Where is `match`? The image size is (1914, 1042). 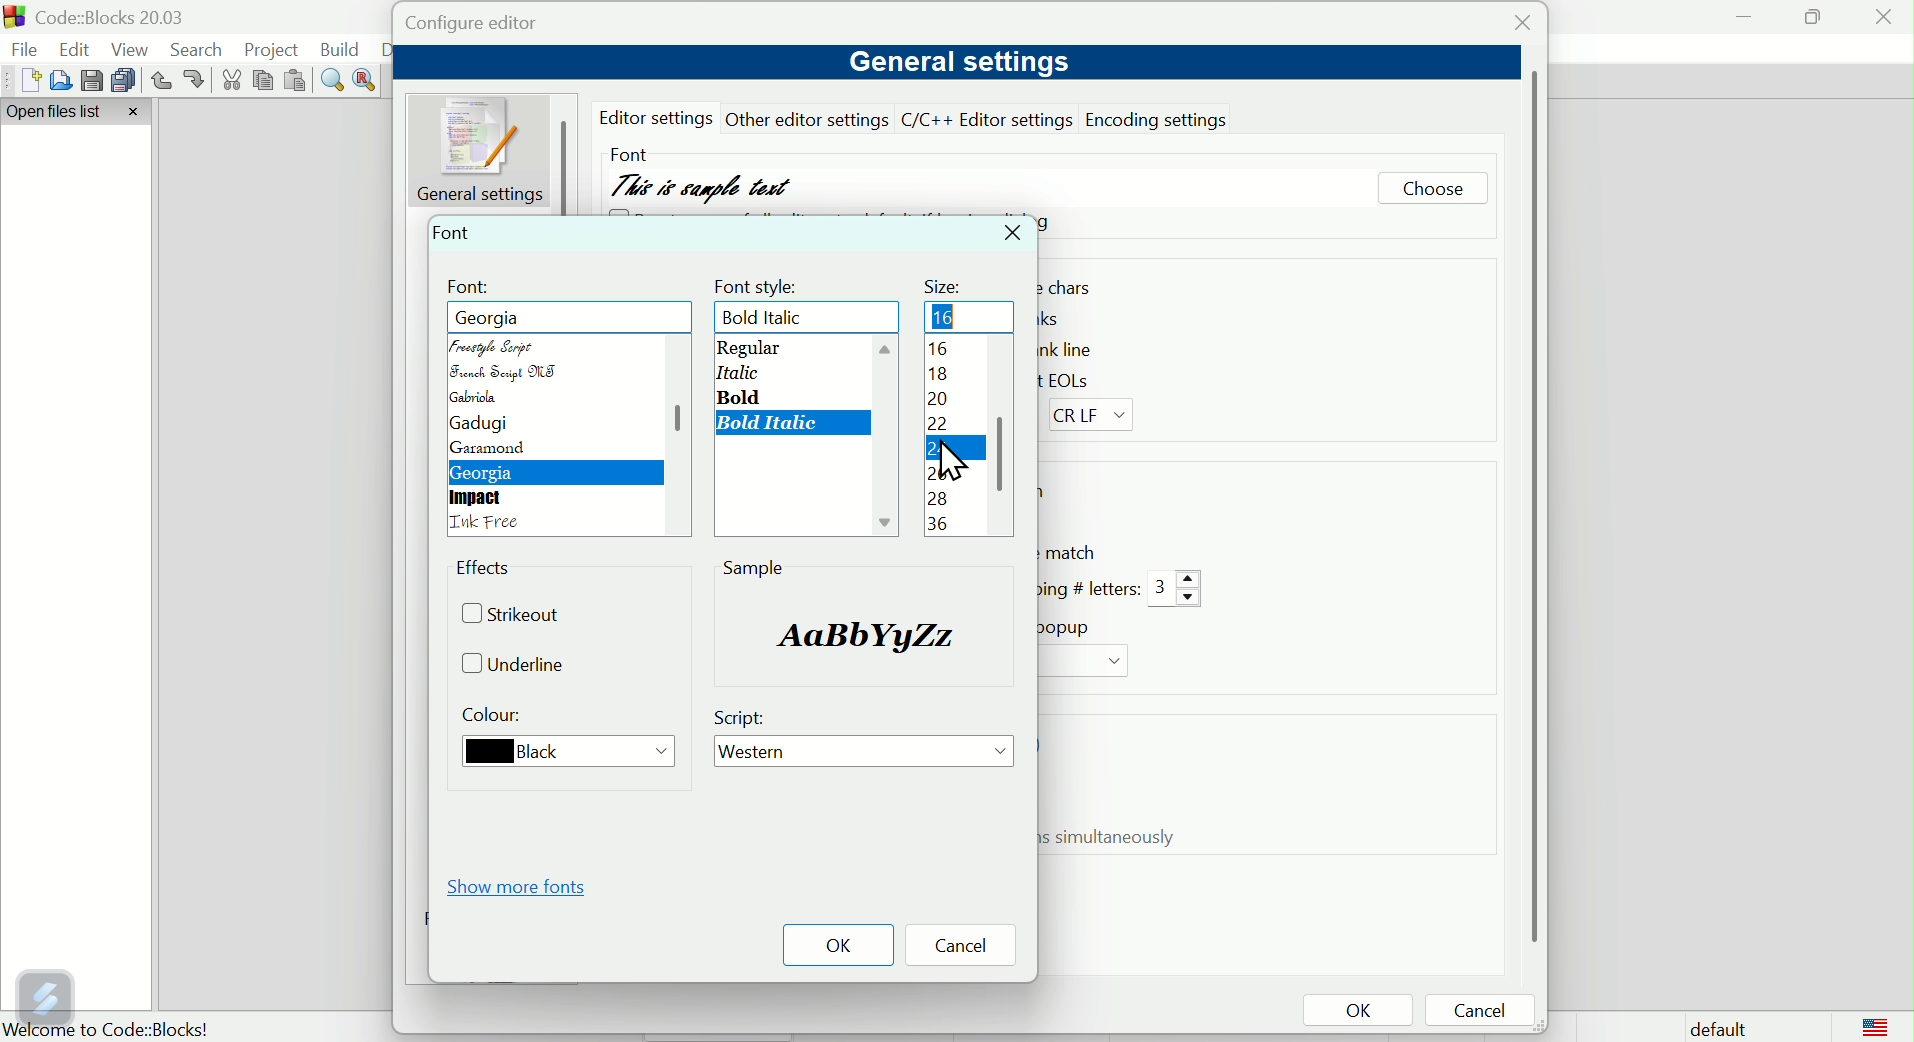
match is located at coordinates (1073, 552).